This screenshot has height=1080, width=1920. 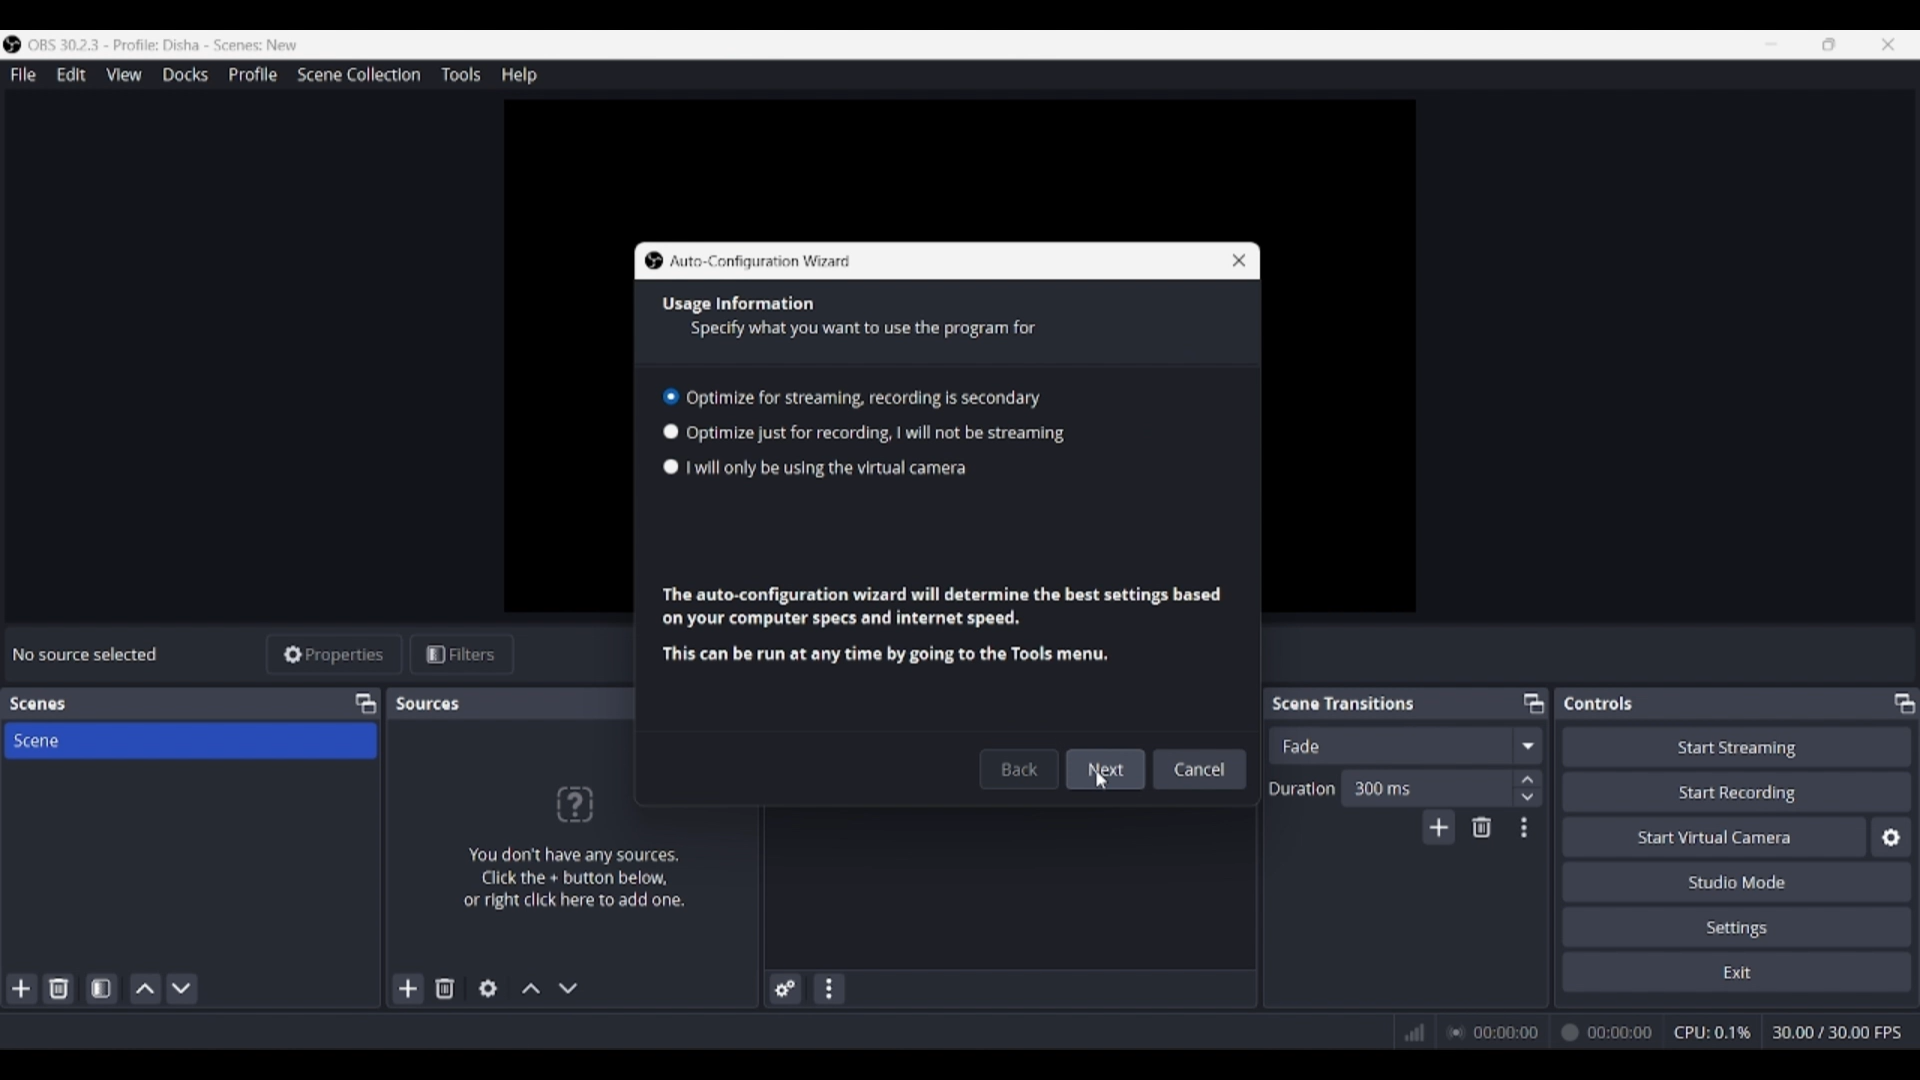 I want to click on Open source properties, so click(x=488, y=989).